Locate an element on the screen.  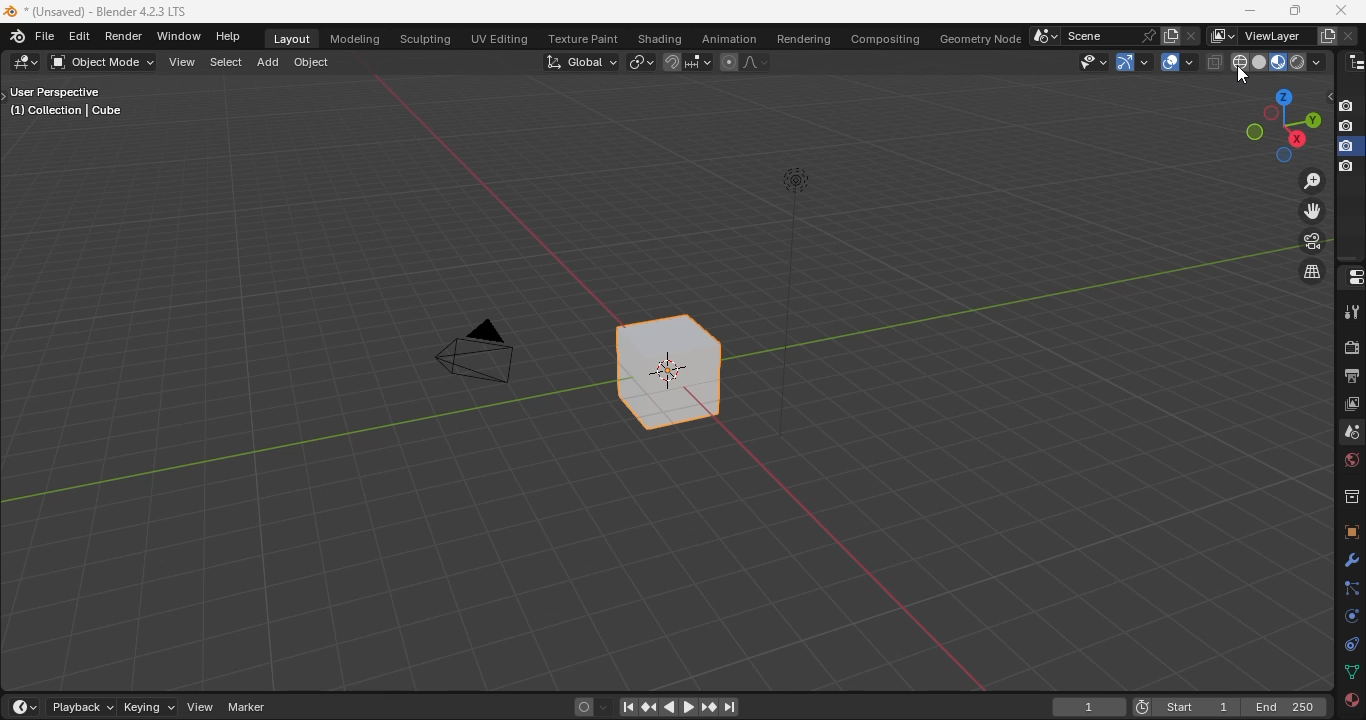
Action Control  is located at coordinates (1351, 278).